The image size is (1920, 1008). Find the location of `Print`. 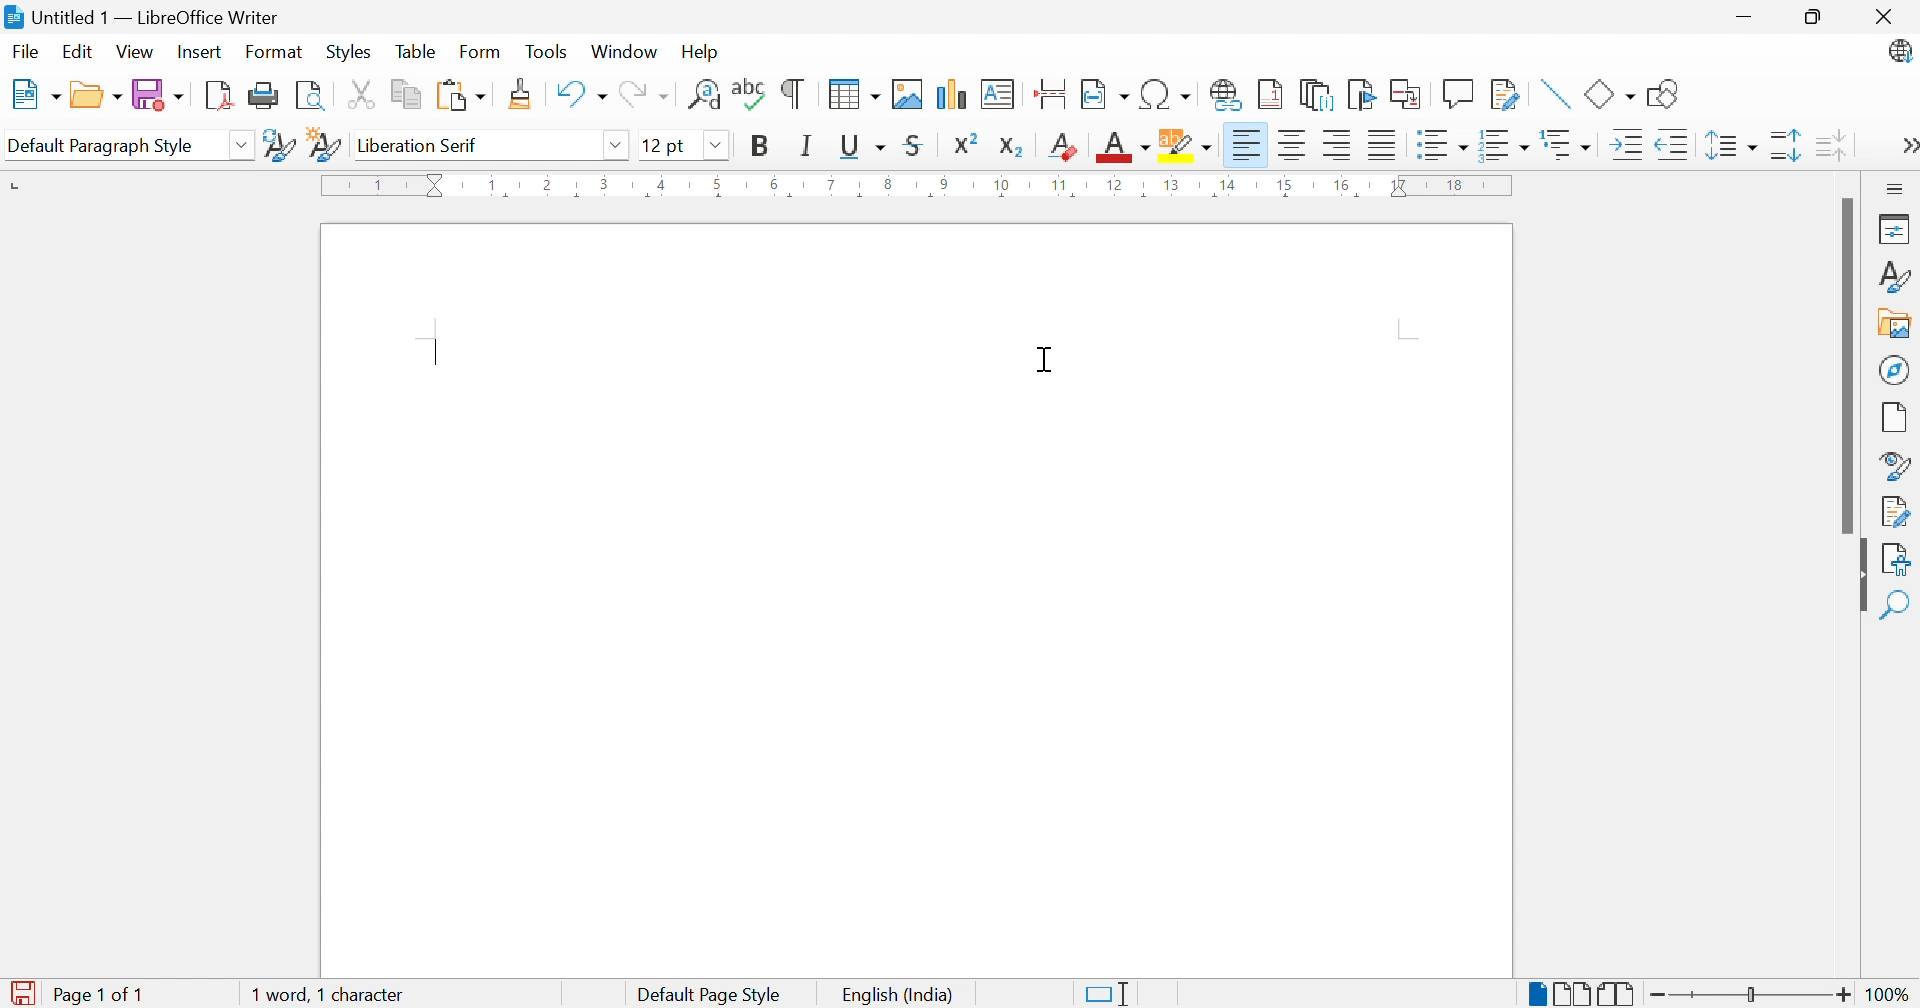

Print is located at coordinates (262, 96).